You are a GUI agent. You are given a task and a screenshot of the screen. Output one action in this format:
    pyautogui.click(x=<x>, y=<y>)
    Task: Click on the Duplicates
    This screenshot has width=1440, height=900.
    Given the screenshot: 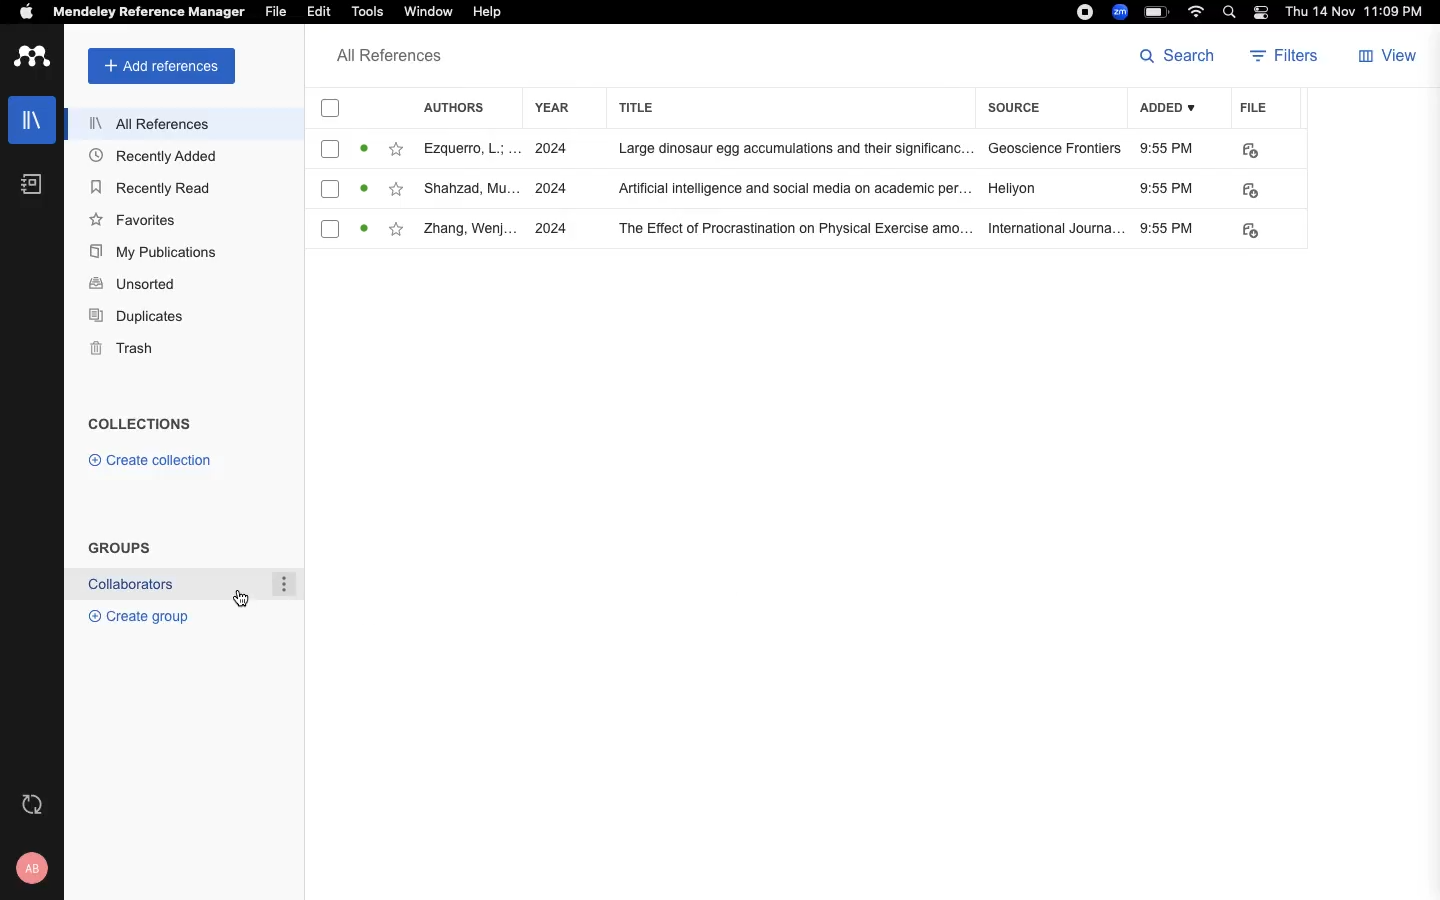 What is the action you would take?
    pyautogui.click(x=138, y=317)
    